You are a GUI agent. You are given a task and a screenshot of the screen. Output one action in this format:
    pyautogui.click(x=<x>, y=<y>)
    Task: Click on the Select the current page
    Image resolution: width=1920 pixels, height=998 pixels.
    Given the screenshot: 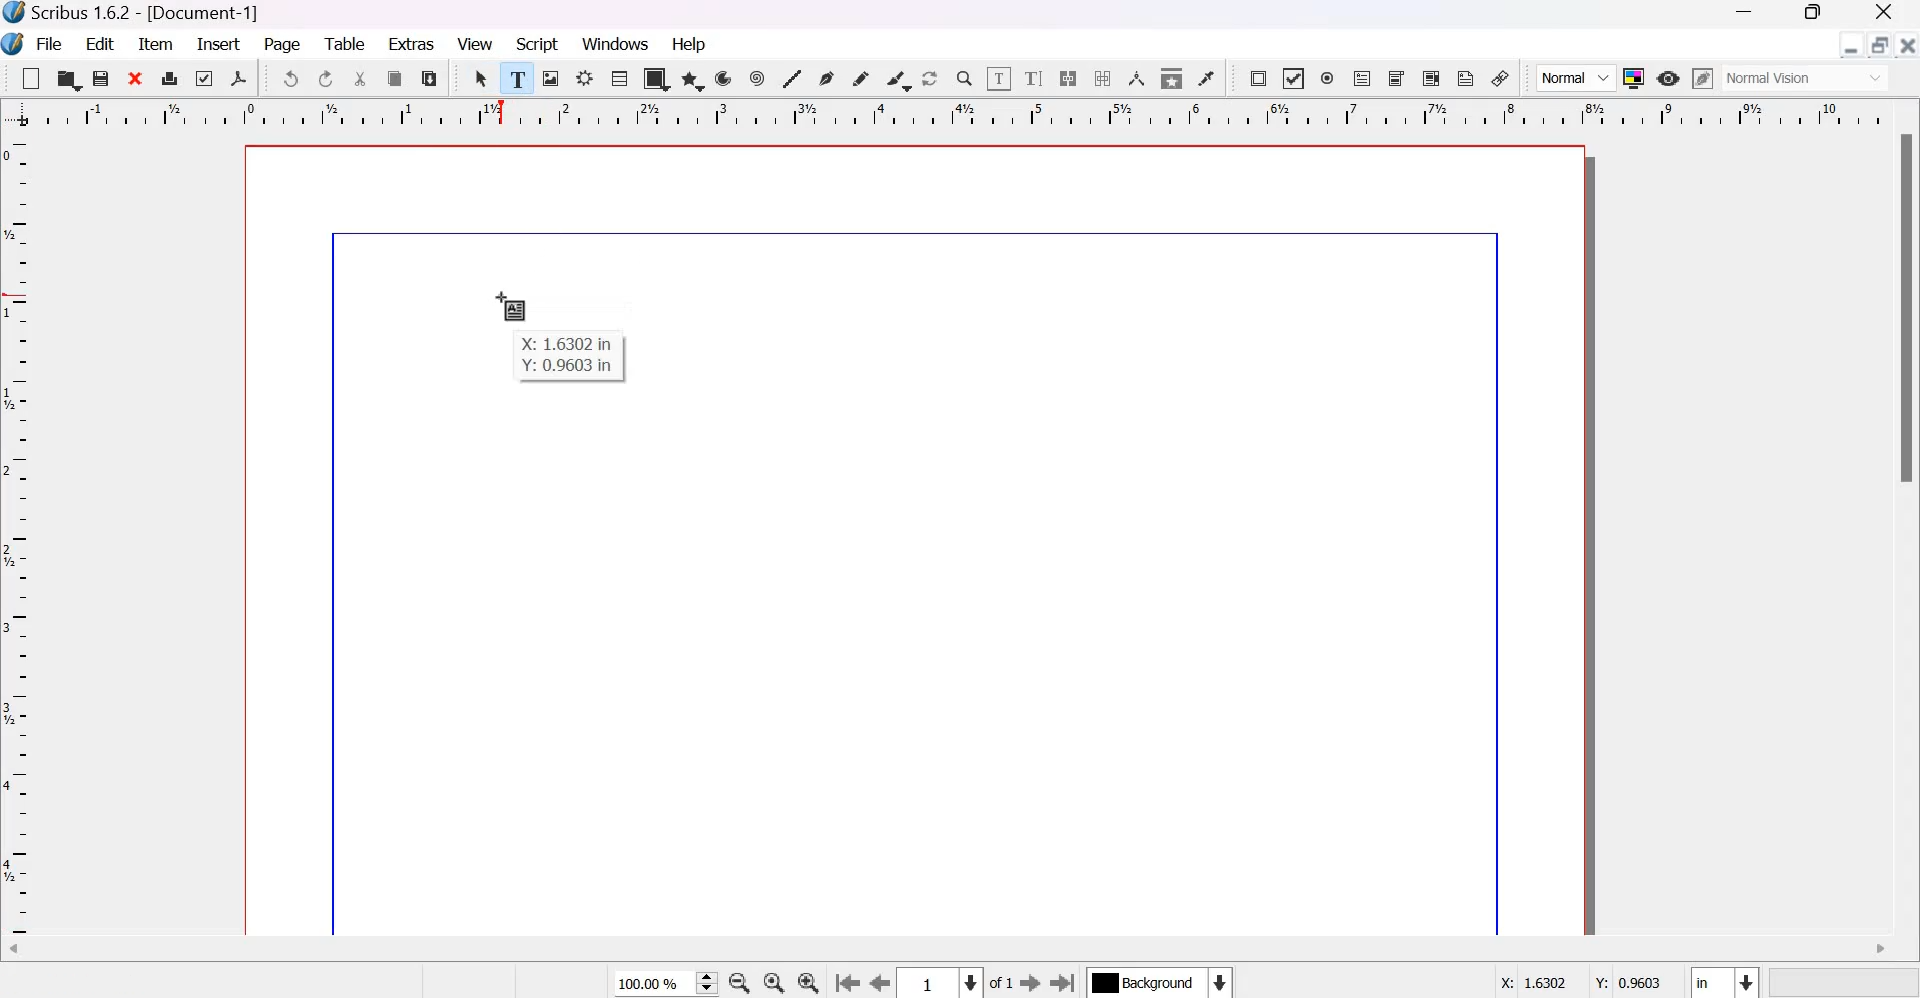 What is the action you would take?
    pyautogui.click(x=941, y=983)
    